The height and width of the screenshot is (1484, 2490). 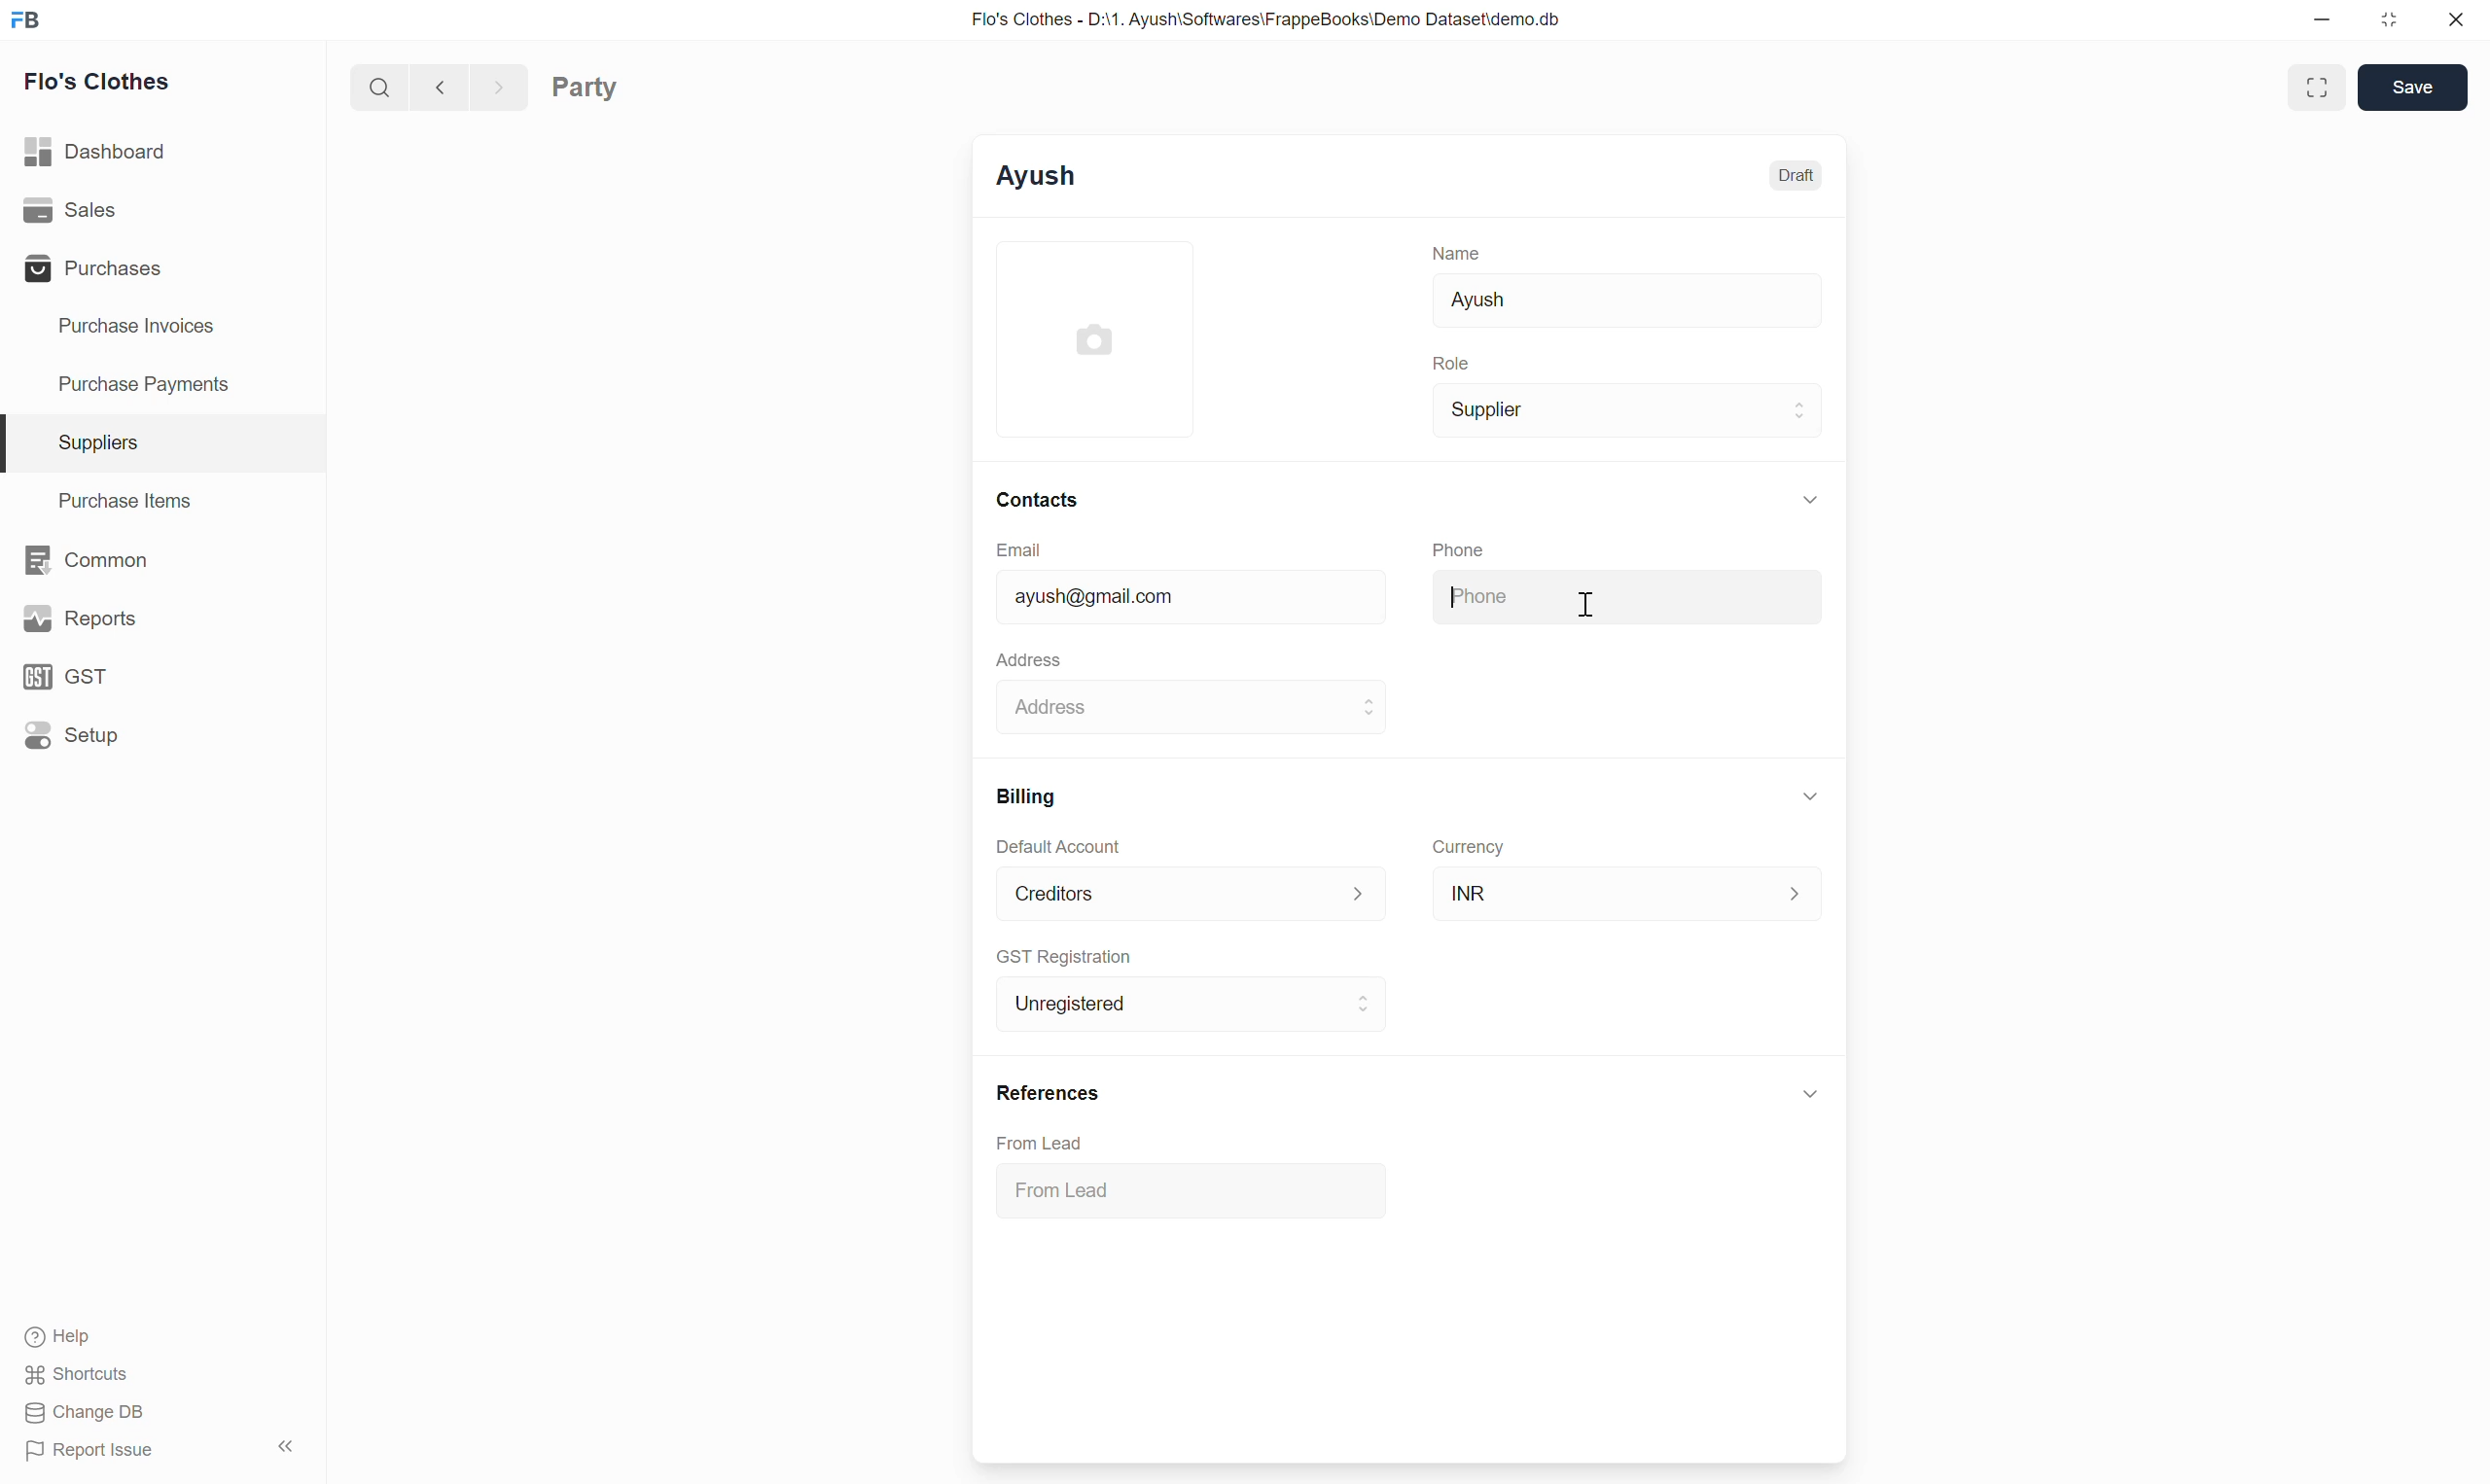 What do you see at coordinates (163, 385) in the screenshot?
I see `Purchase Payments` at bounding box center [163, 385].